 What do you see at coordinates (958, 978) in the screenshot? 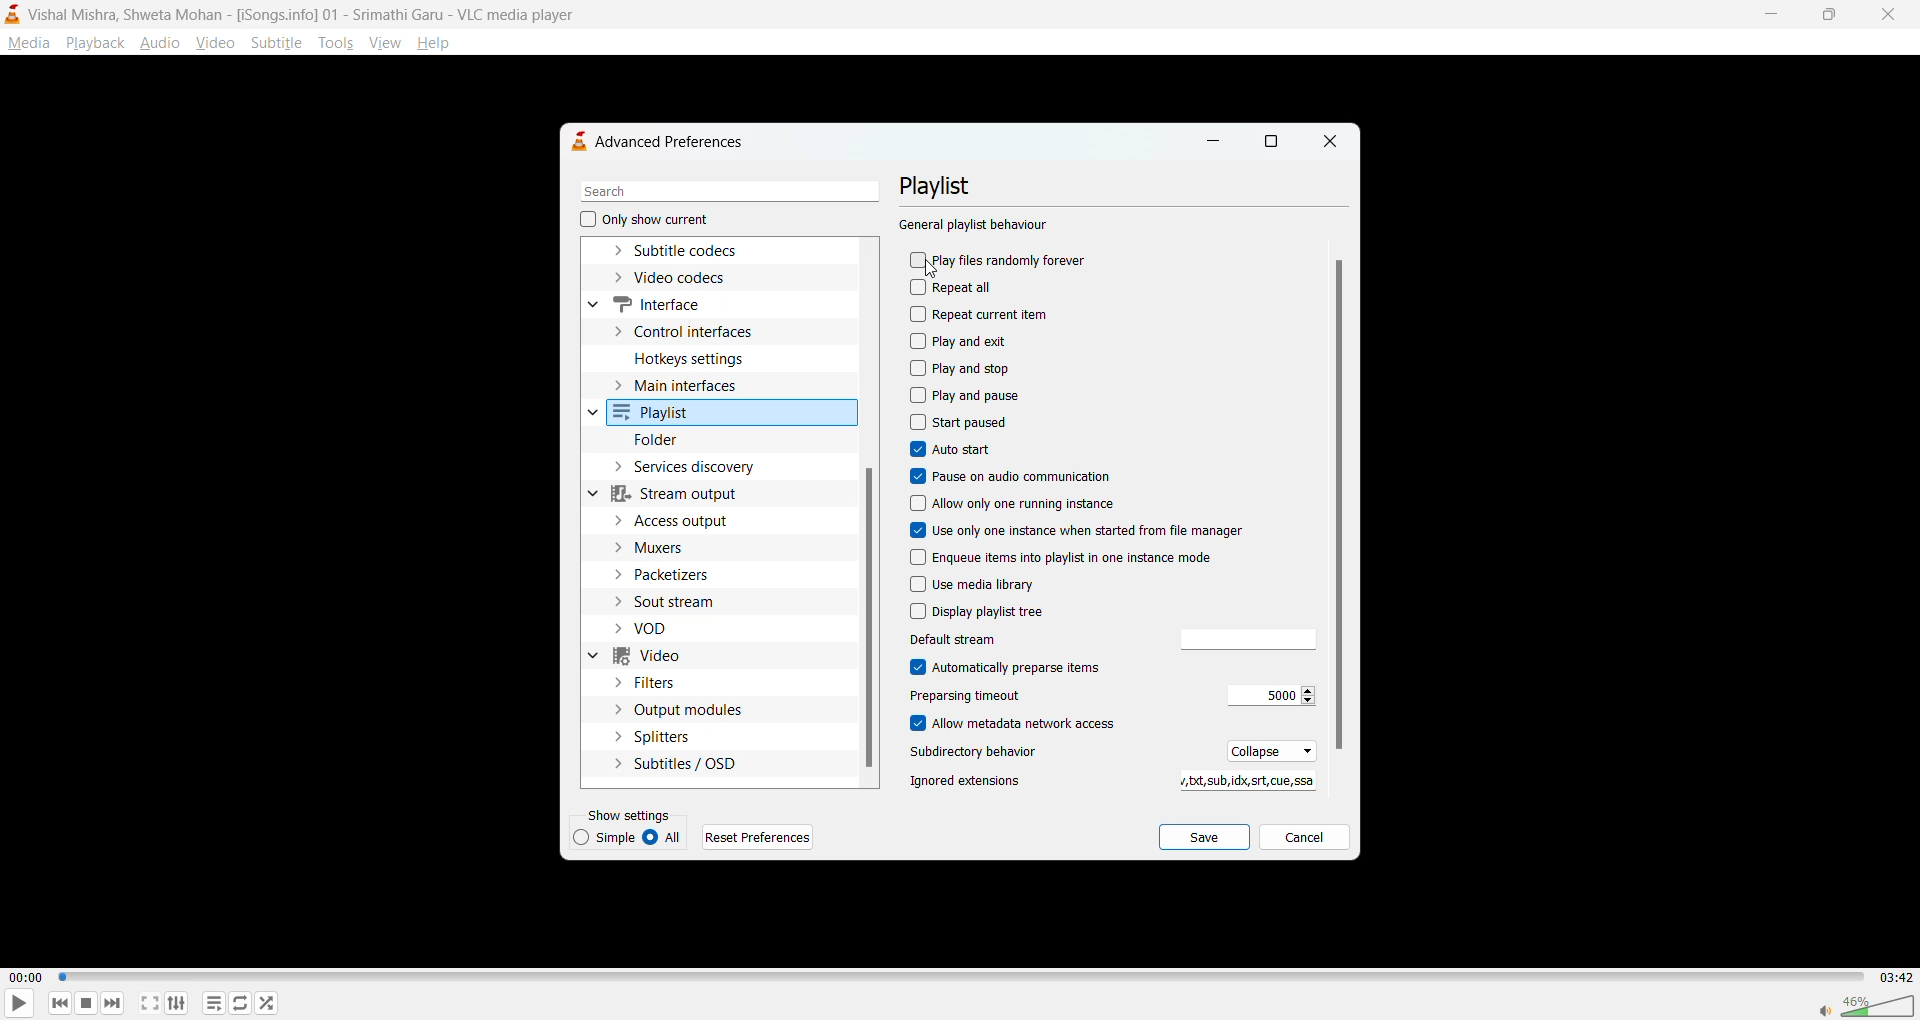
I see `track slider` at bounding box center [958, 978].